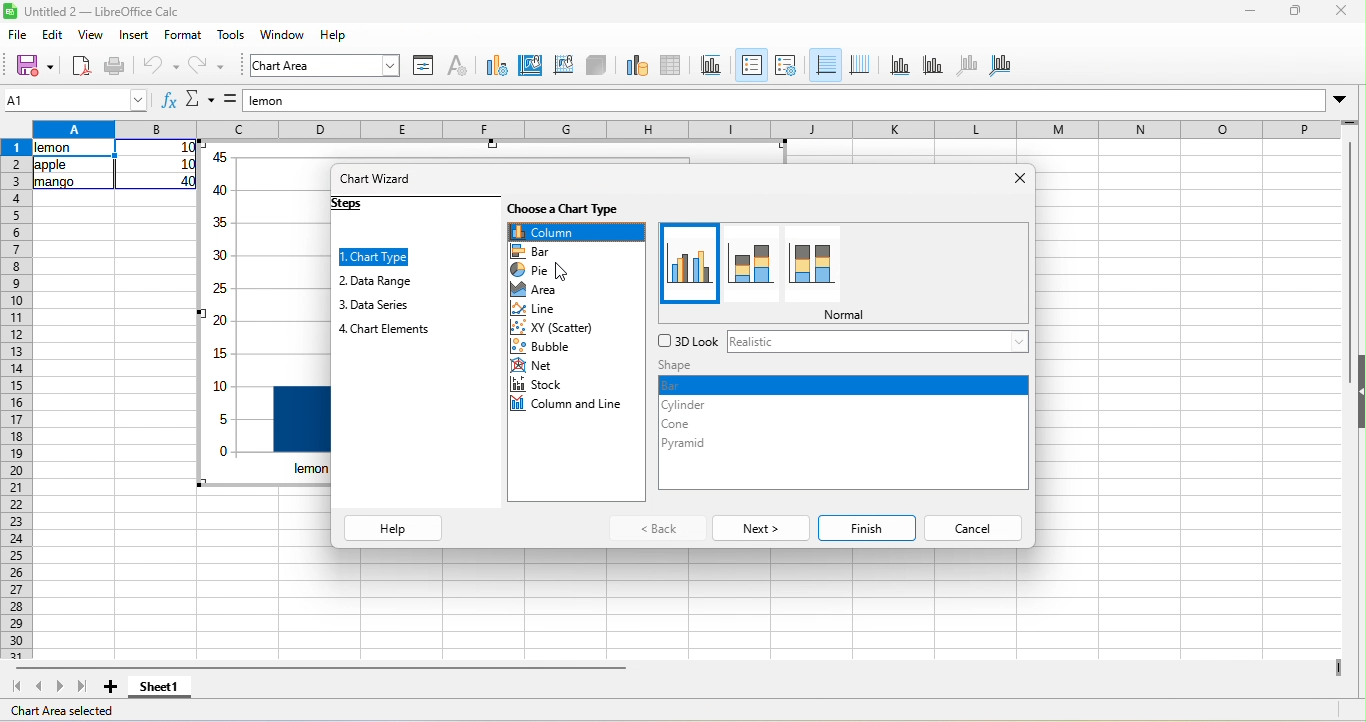 This screenshot has width=1366, height=722. What do you see at coordinates (356, 206) in the screenshot?
I see `steps` at bounding box center [356, 206].